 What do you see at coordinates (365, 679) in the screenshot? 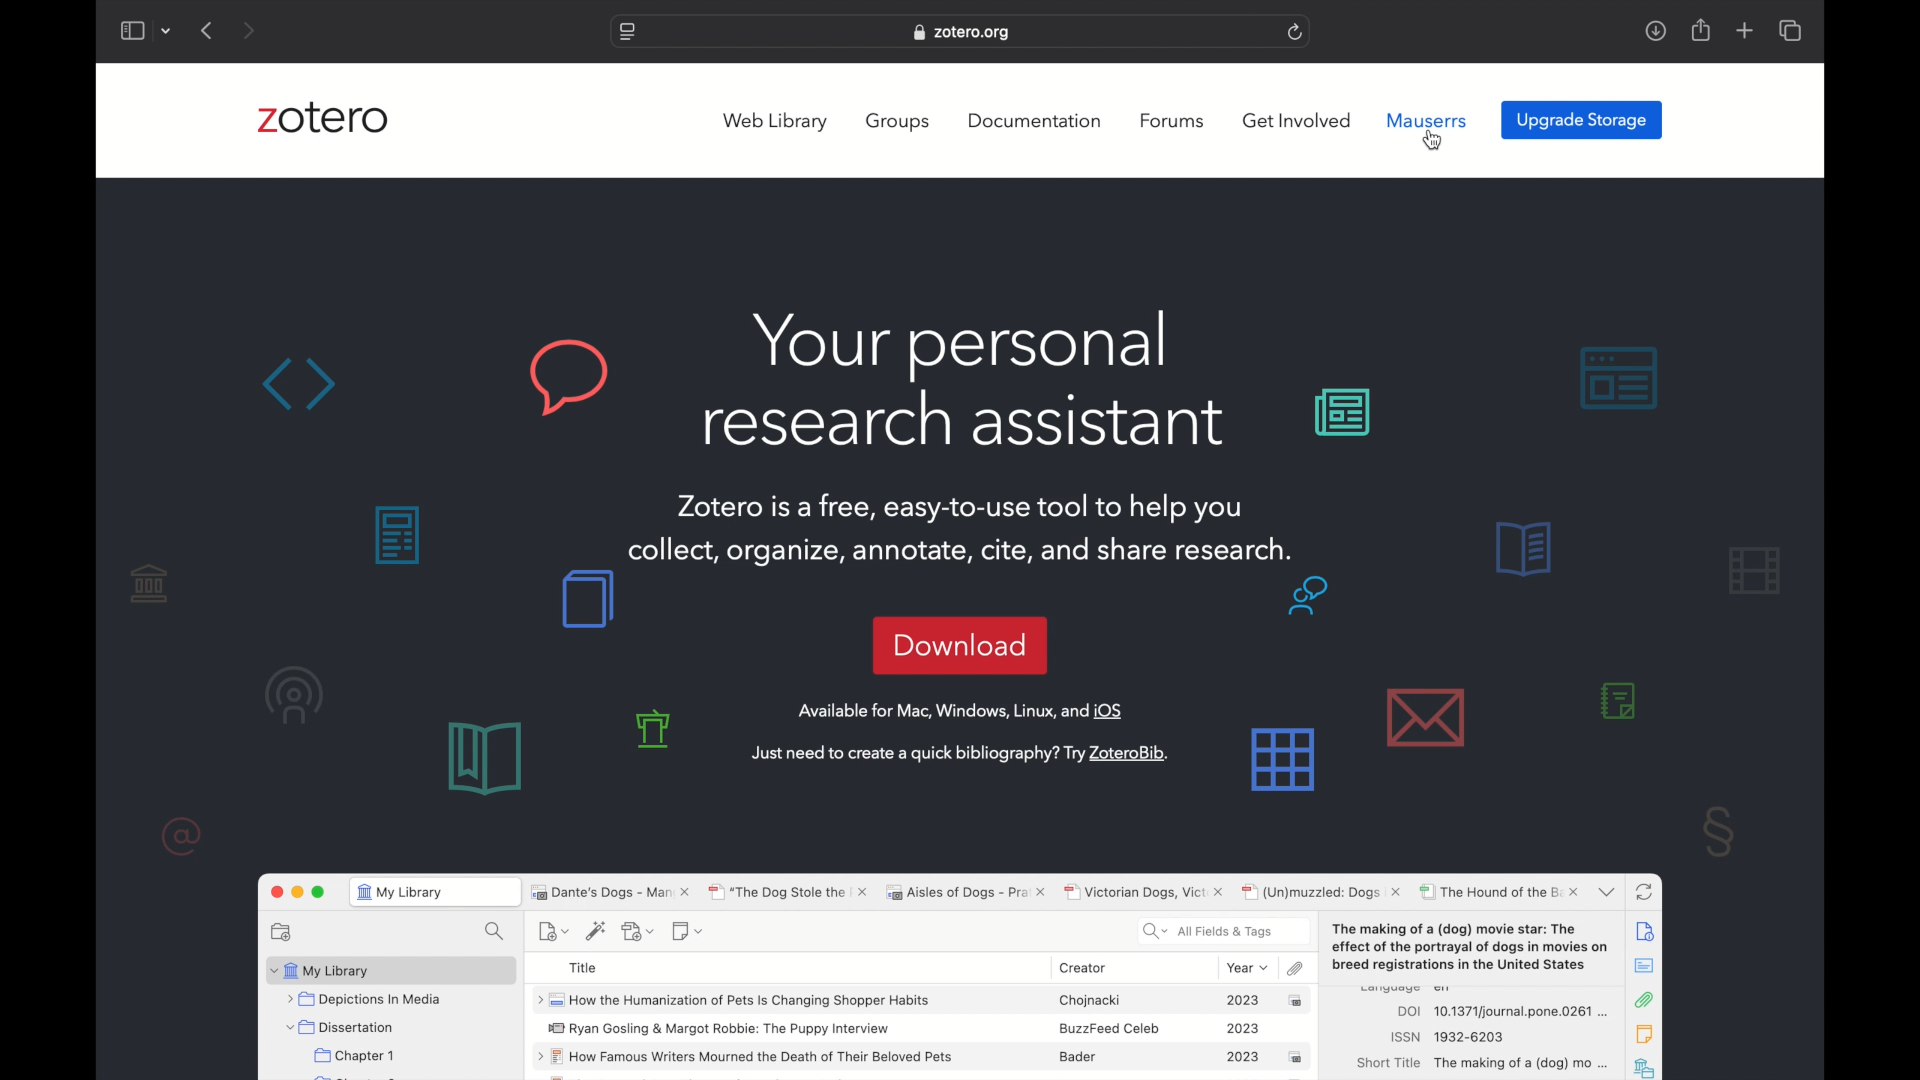
I see `background graphics` at bounding box center [365, 679].